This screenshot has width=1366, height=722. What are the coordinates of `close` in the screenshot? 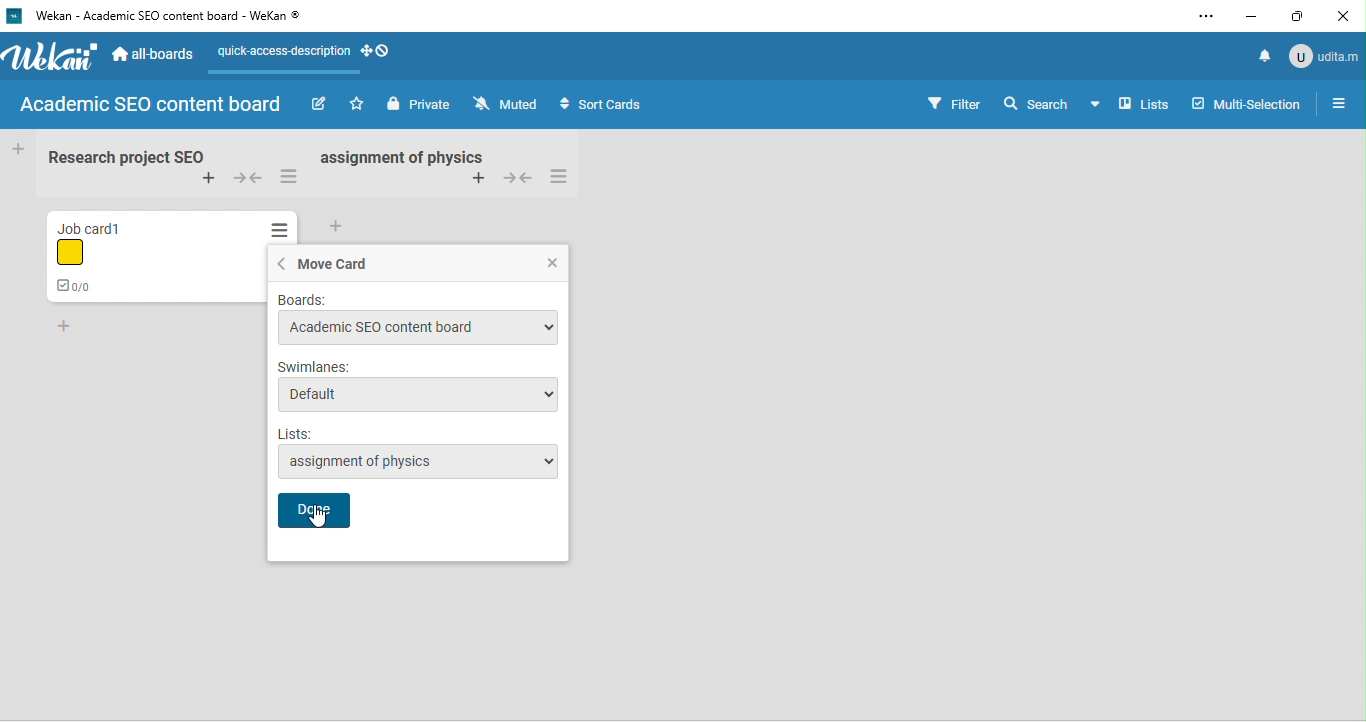 It's located at (555, 261).